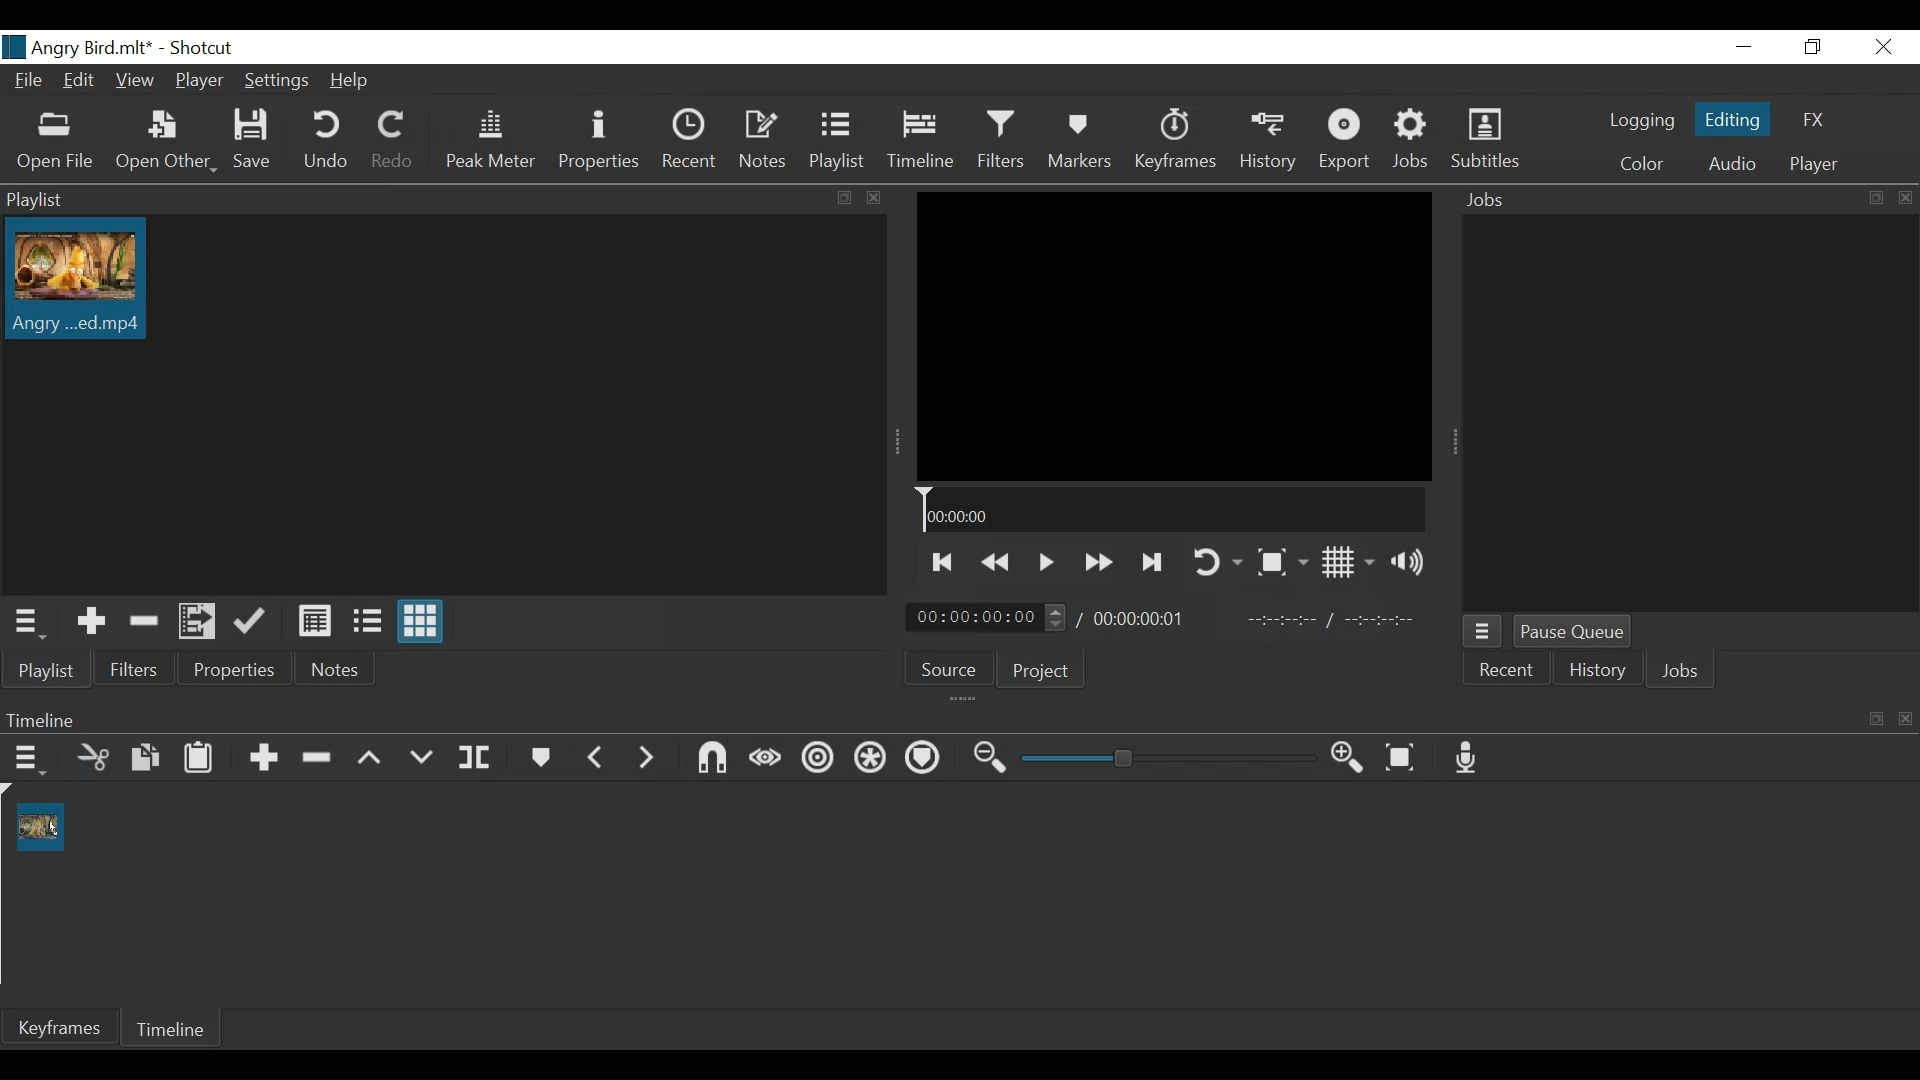 Image resolution: width=1920 pixels, height=1080 pixels. What do you see at coordinates (93, 758) in the screenshot?
I see `Cut` at bounding box center [93, 758].